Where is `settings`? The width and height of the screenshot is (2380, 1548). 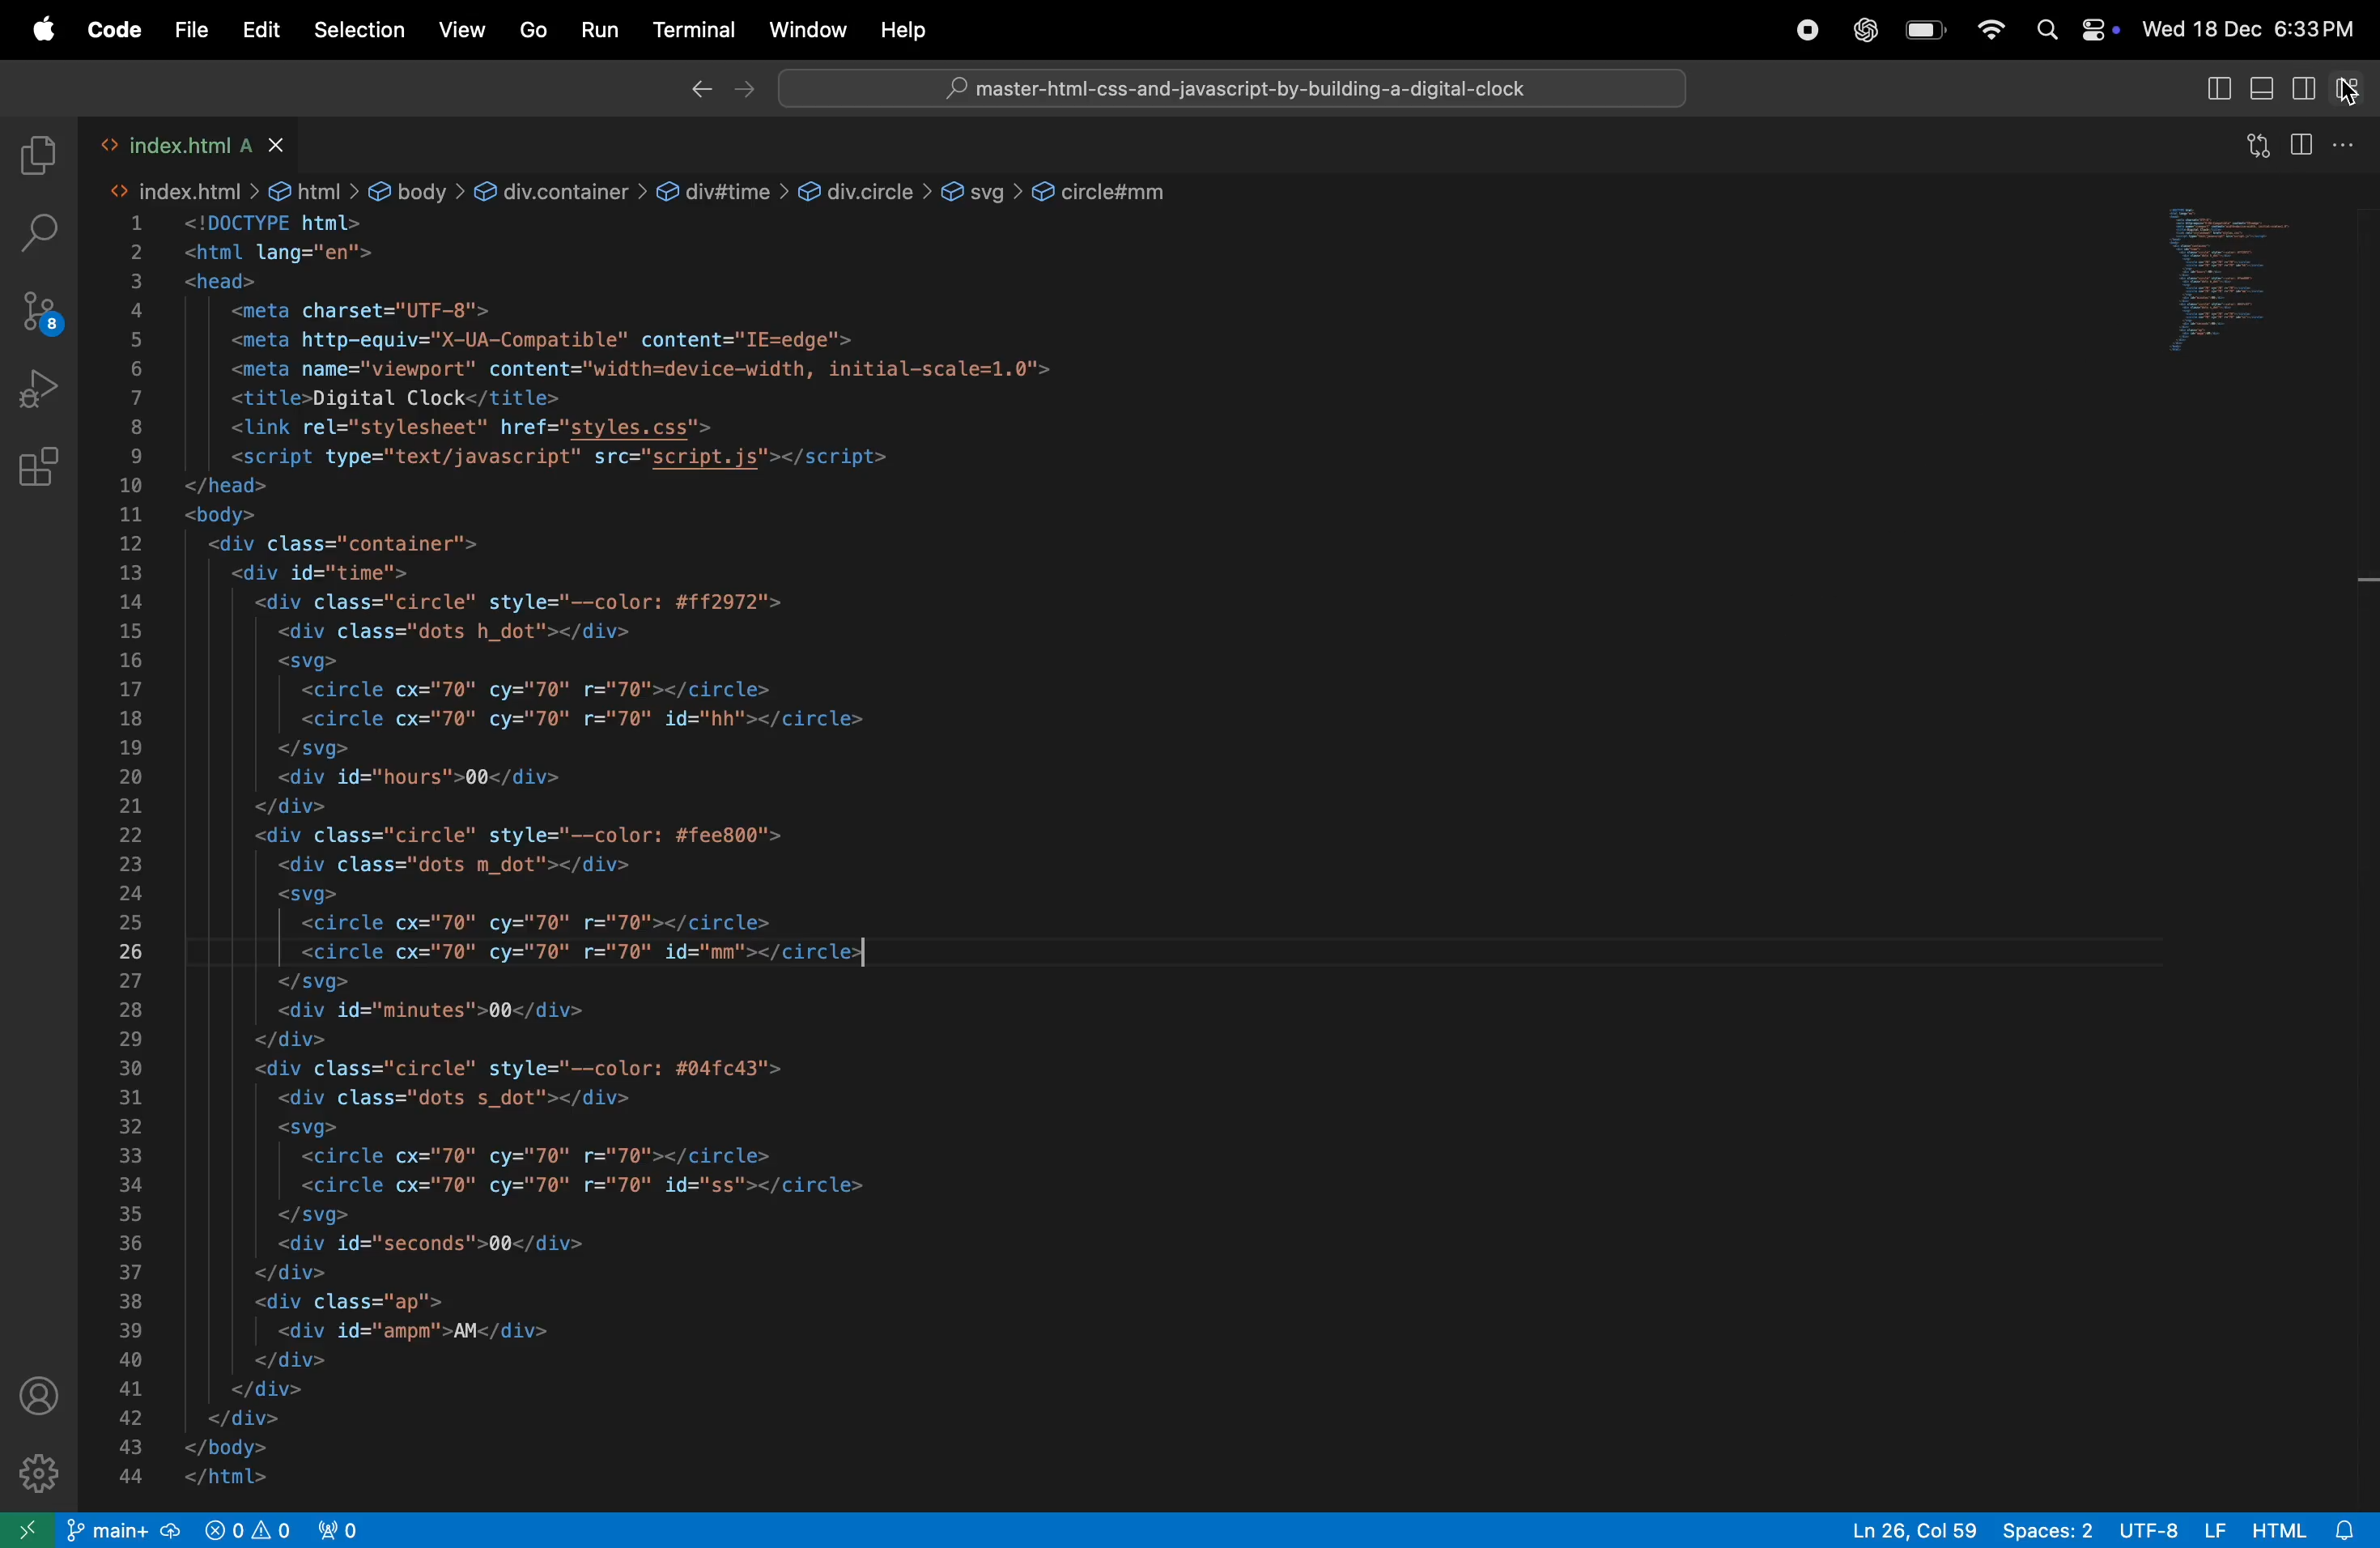
settings is located at coordinates (40, 1474).